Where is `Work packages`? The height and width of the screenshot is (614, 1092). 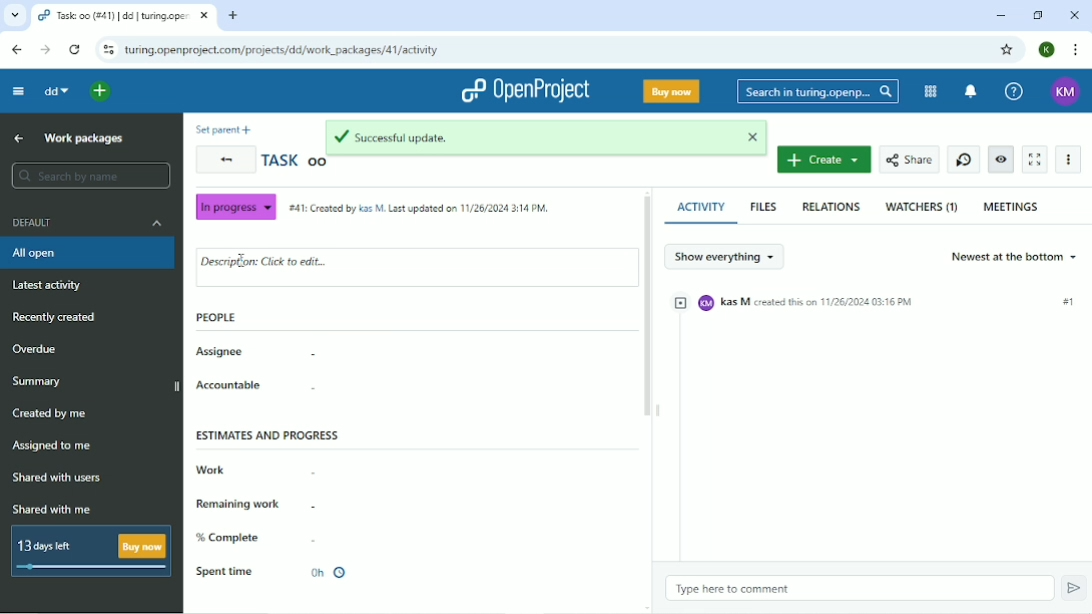 Work packages is located at coordinates (84, 139).